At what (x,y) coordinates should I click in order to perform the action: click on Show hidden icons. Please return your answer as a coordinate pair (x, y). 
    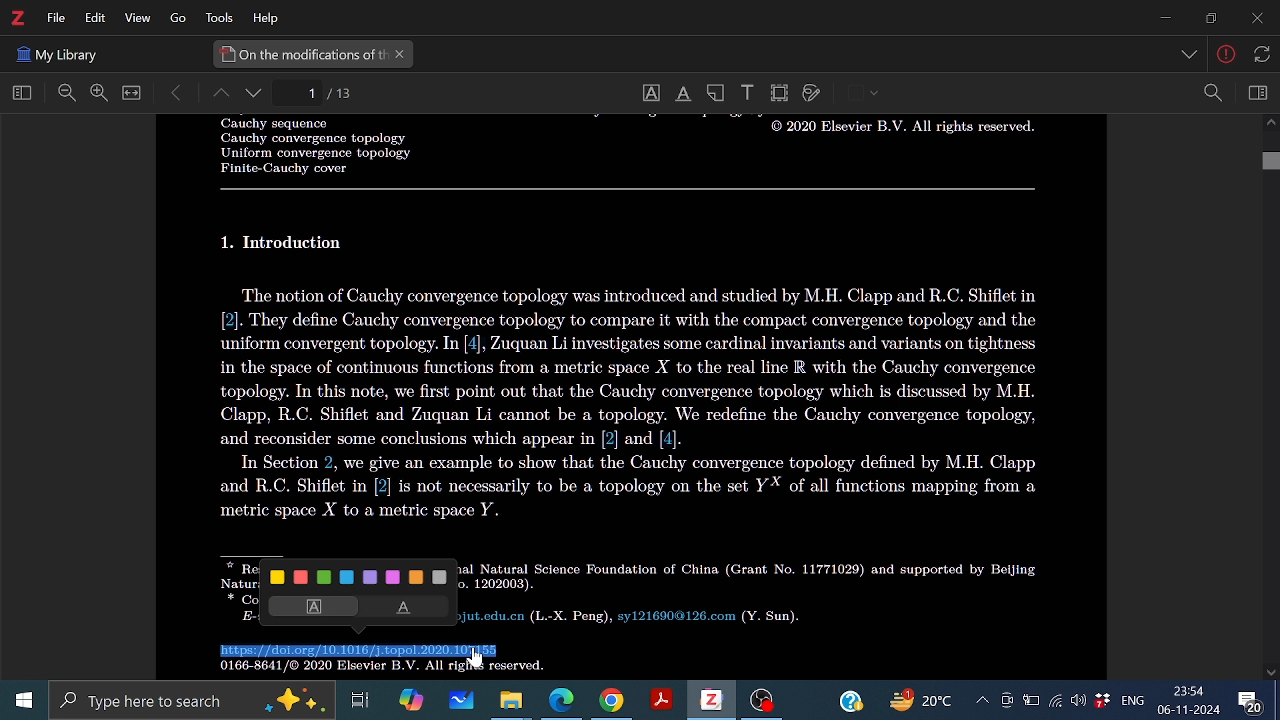
    Looking at the image, I should click on (981, 700).